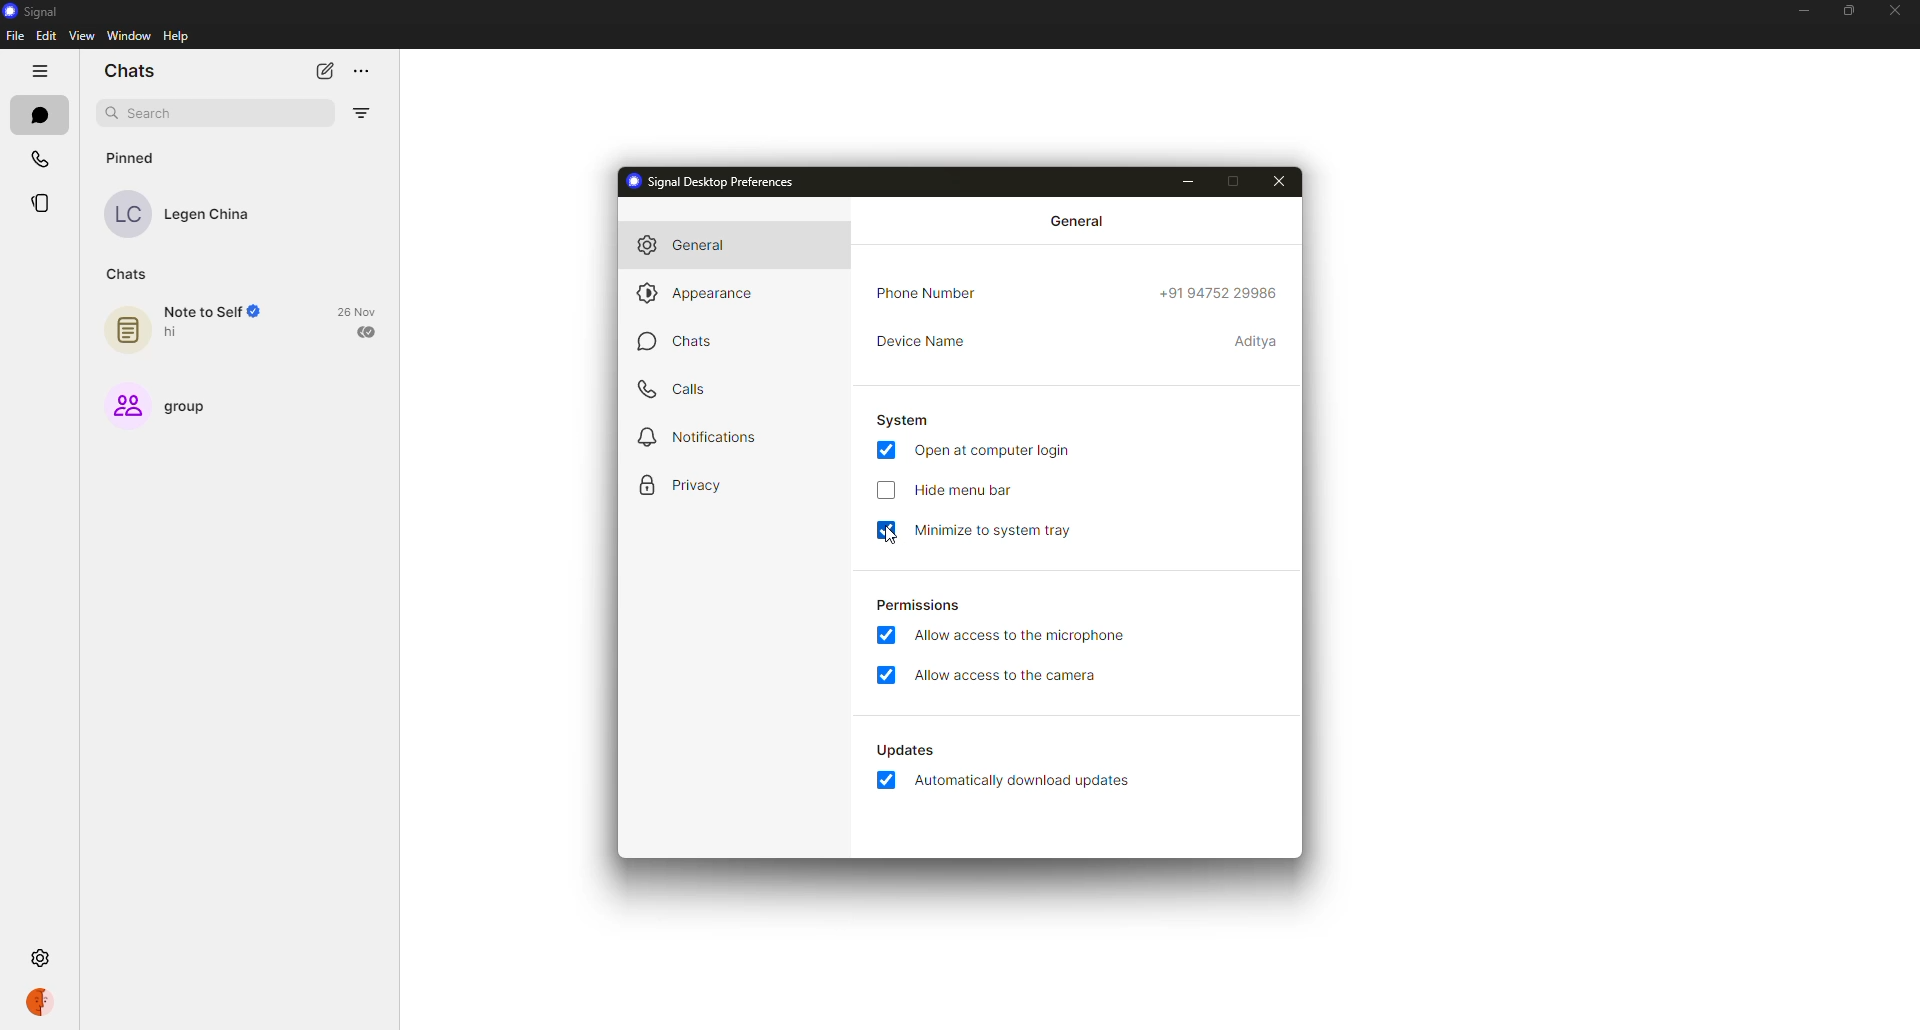 This screenshot has width=1920, height=1030. What do you see at coordinates (14, 38) in the screenshot?
I see `file` at bounding box center [14, 38].